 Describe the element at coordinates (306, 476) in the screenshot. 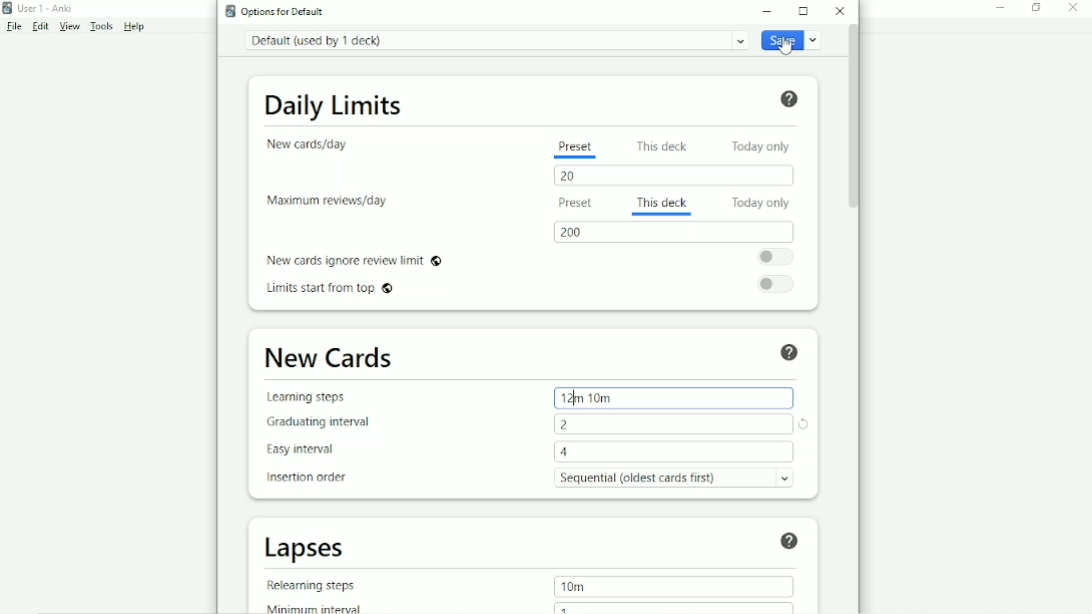

I see `Insertion order` at that location.